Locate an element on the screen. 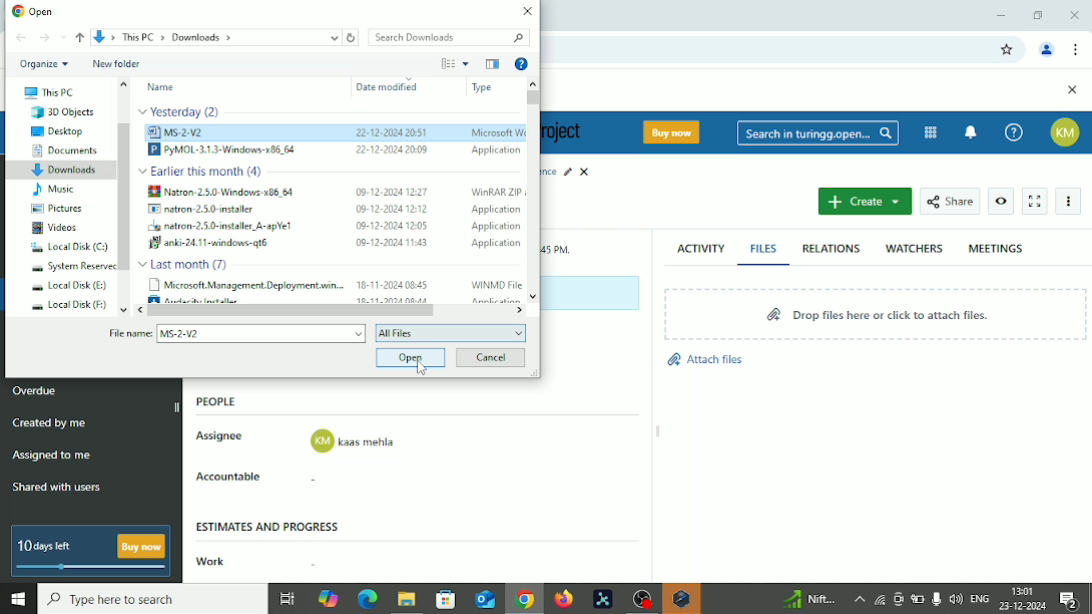  Date is located at coordinates (1024, 606).